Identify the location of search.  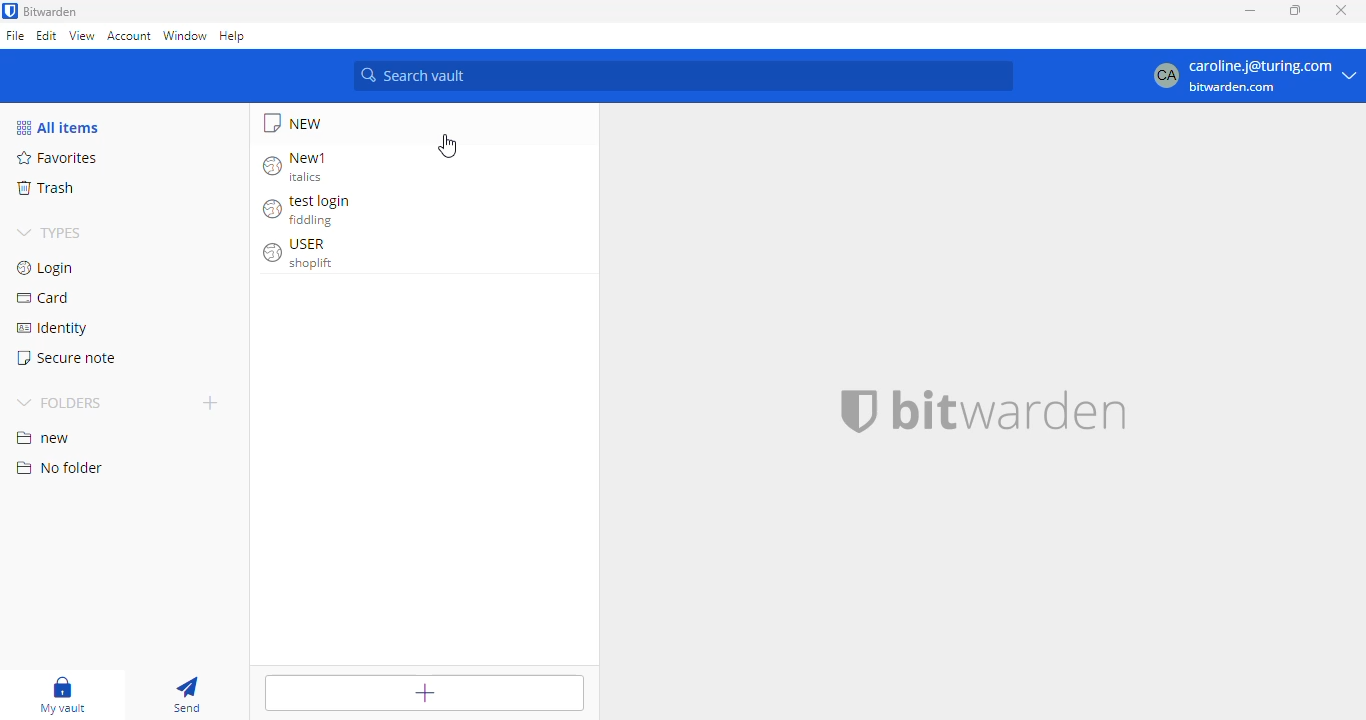
(682, 76).